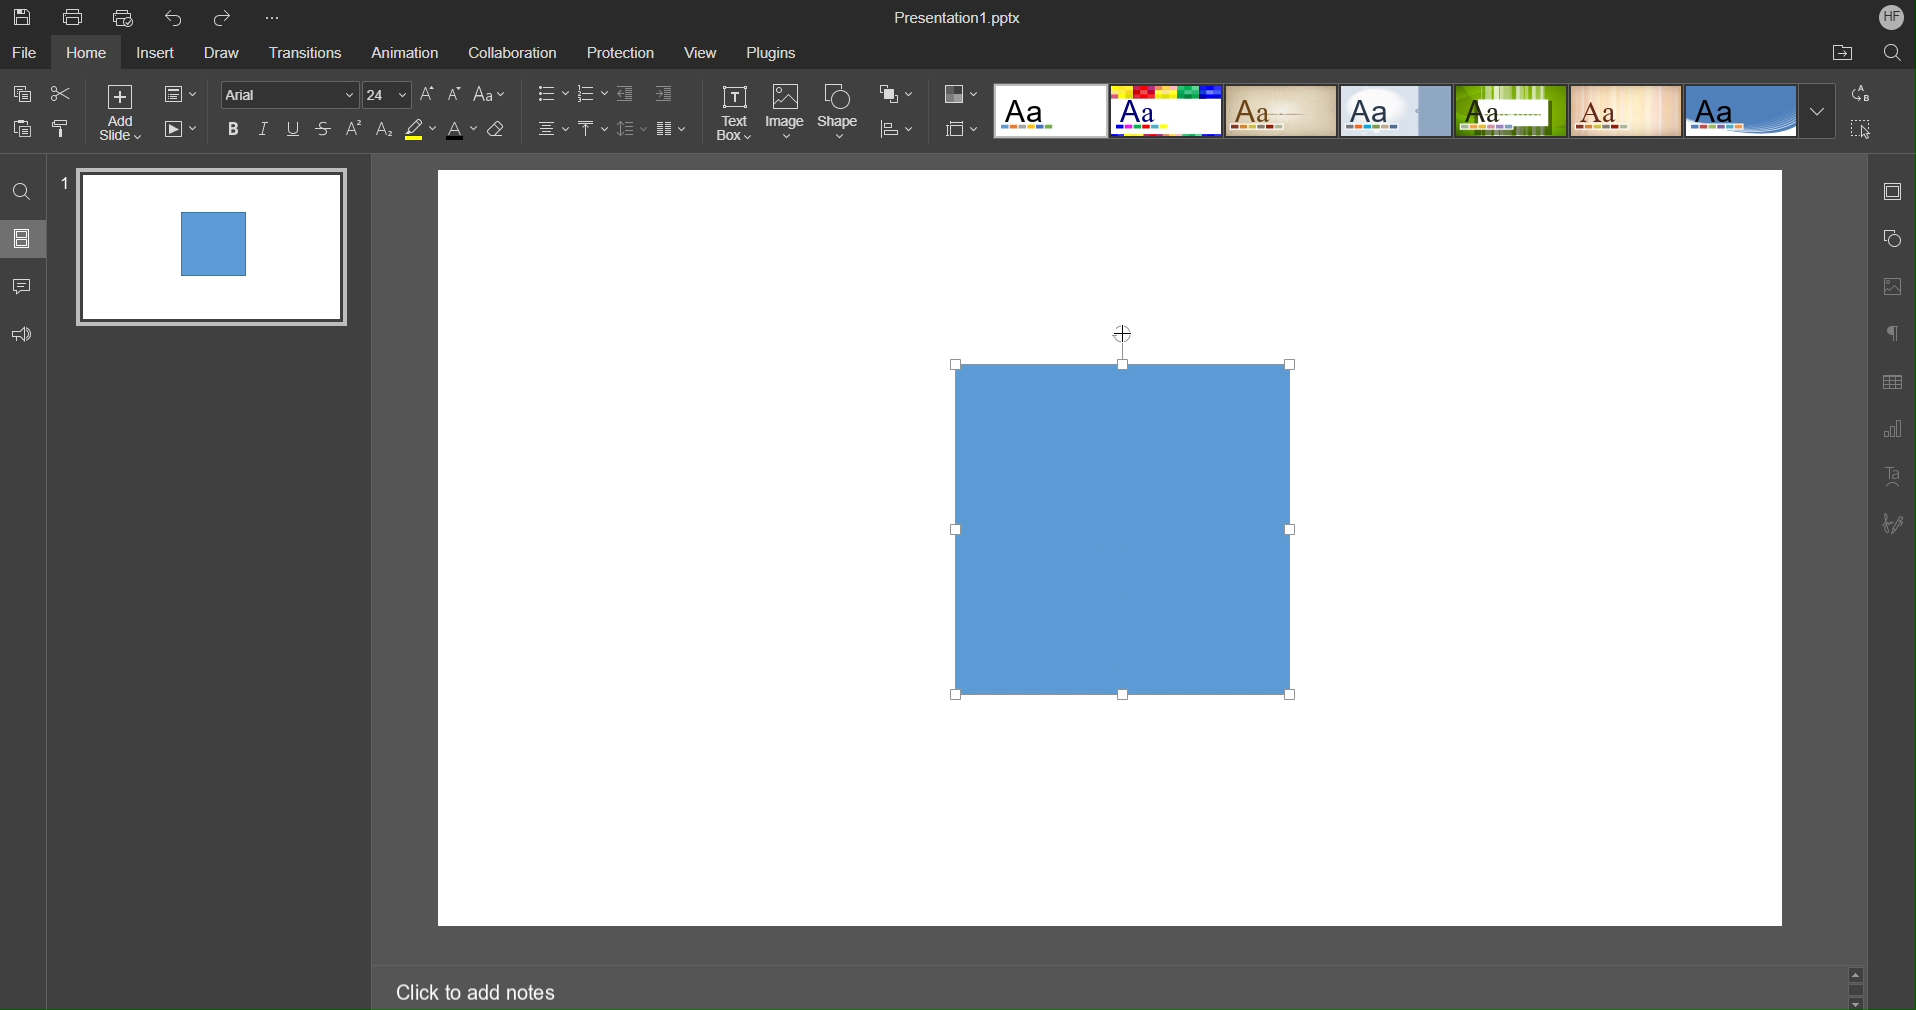 Image resolution: width=1916 pixels, height=1010 pixels. What do you see at coordinates (959, 128) in the screenshot?
I see `Slide Size` at bounding box center [959, 128].